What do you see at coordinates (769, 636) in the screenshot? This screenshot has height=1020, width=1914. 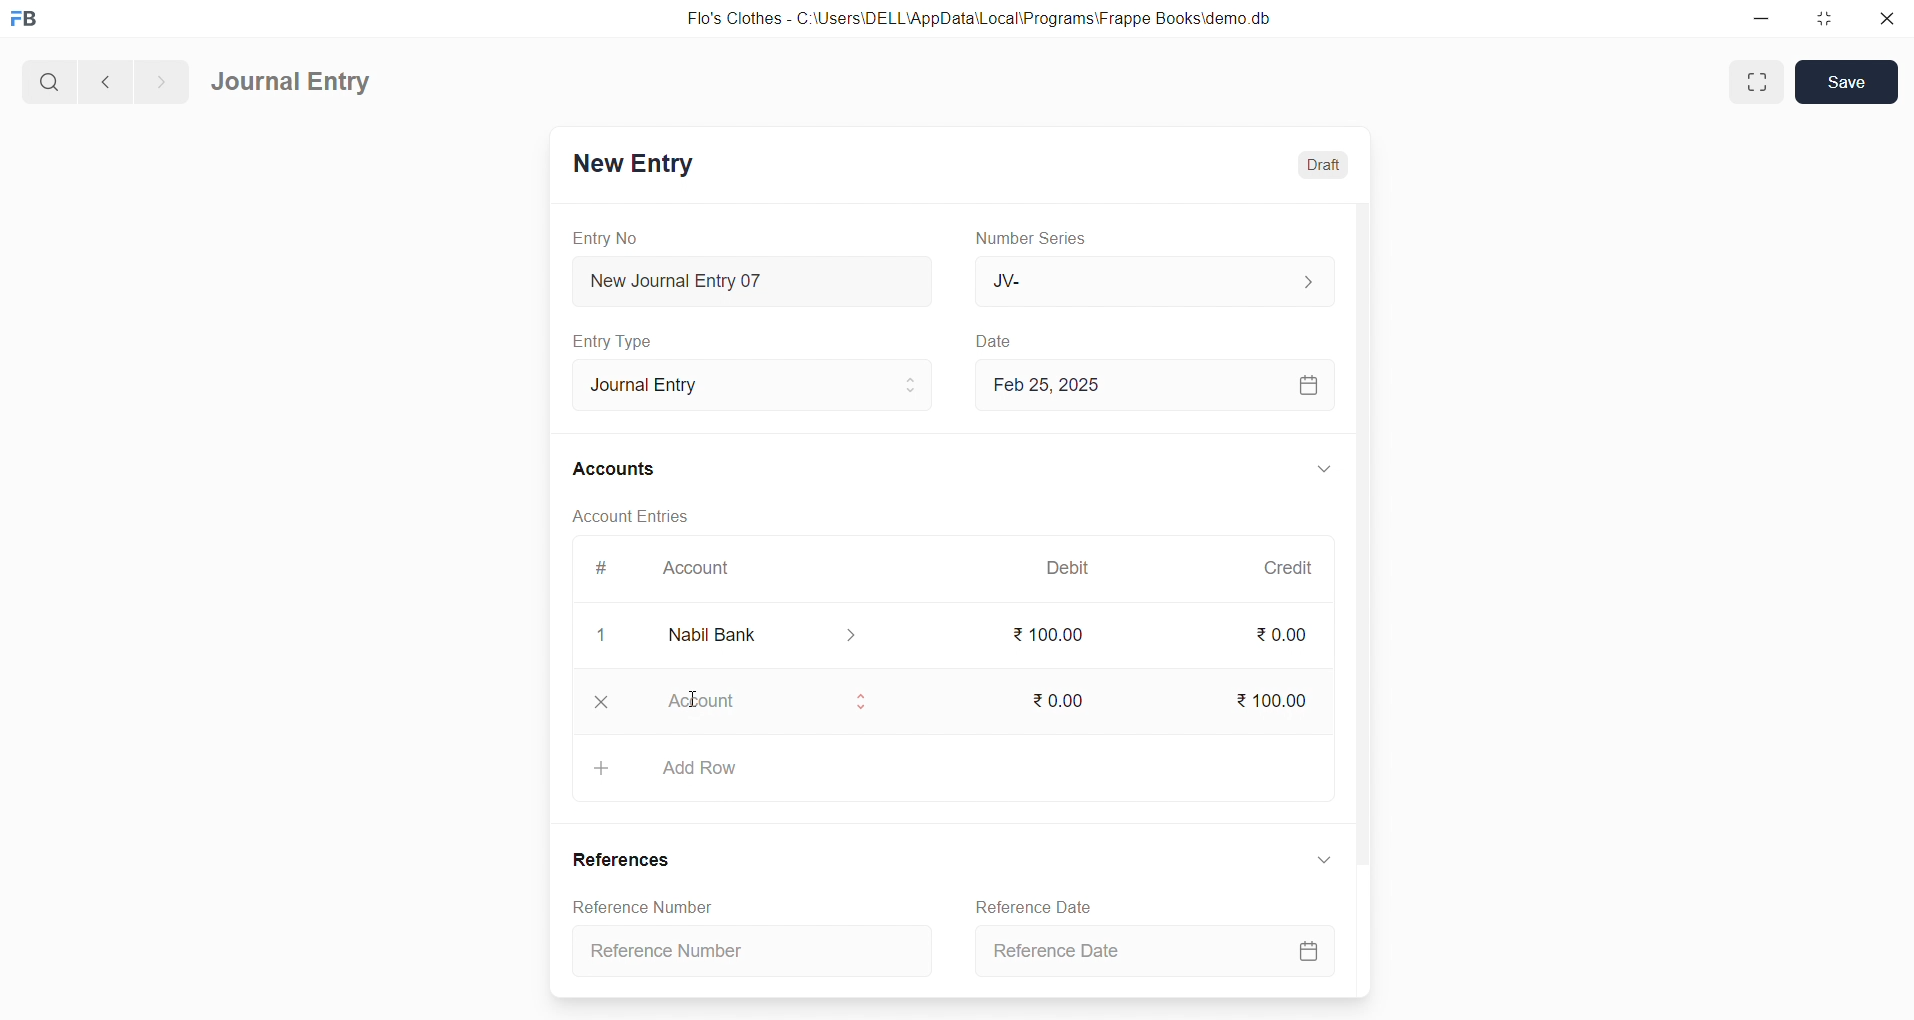 I see `Nabil Bank` at bounding box center [769, 636].